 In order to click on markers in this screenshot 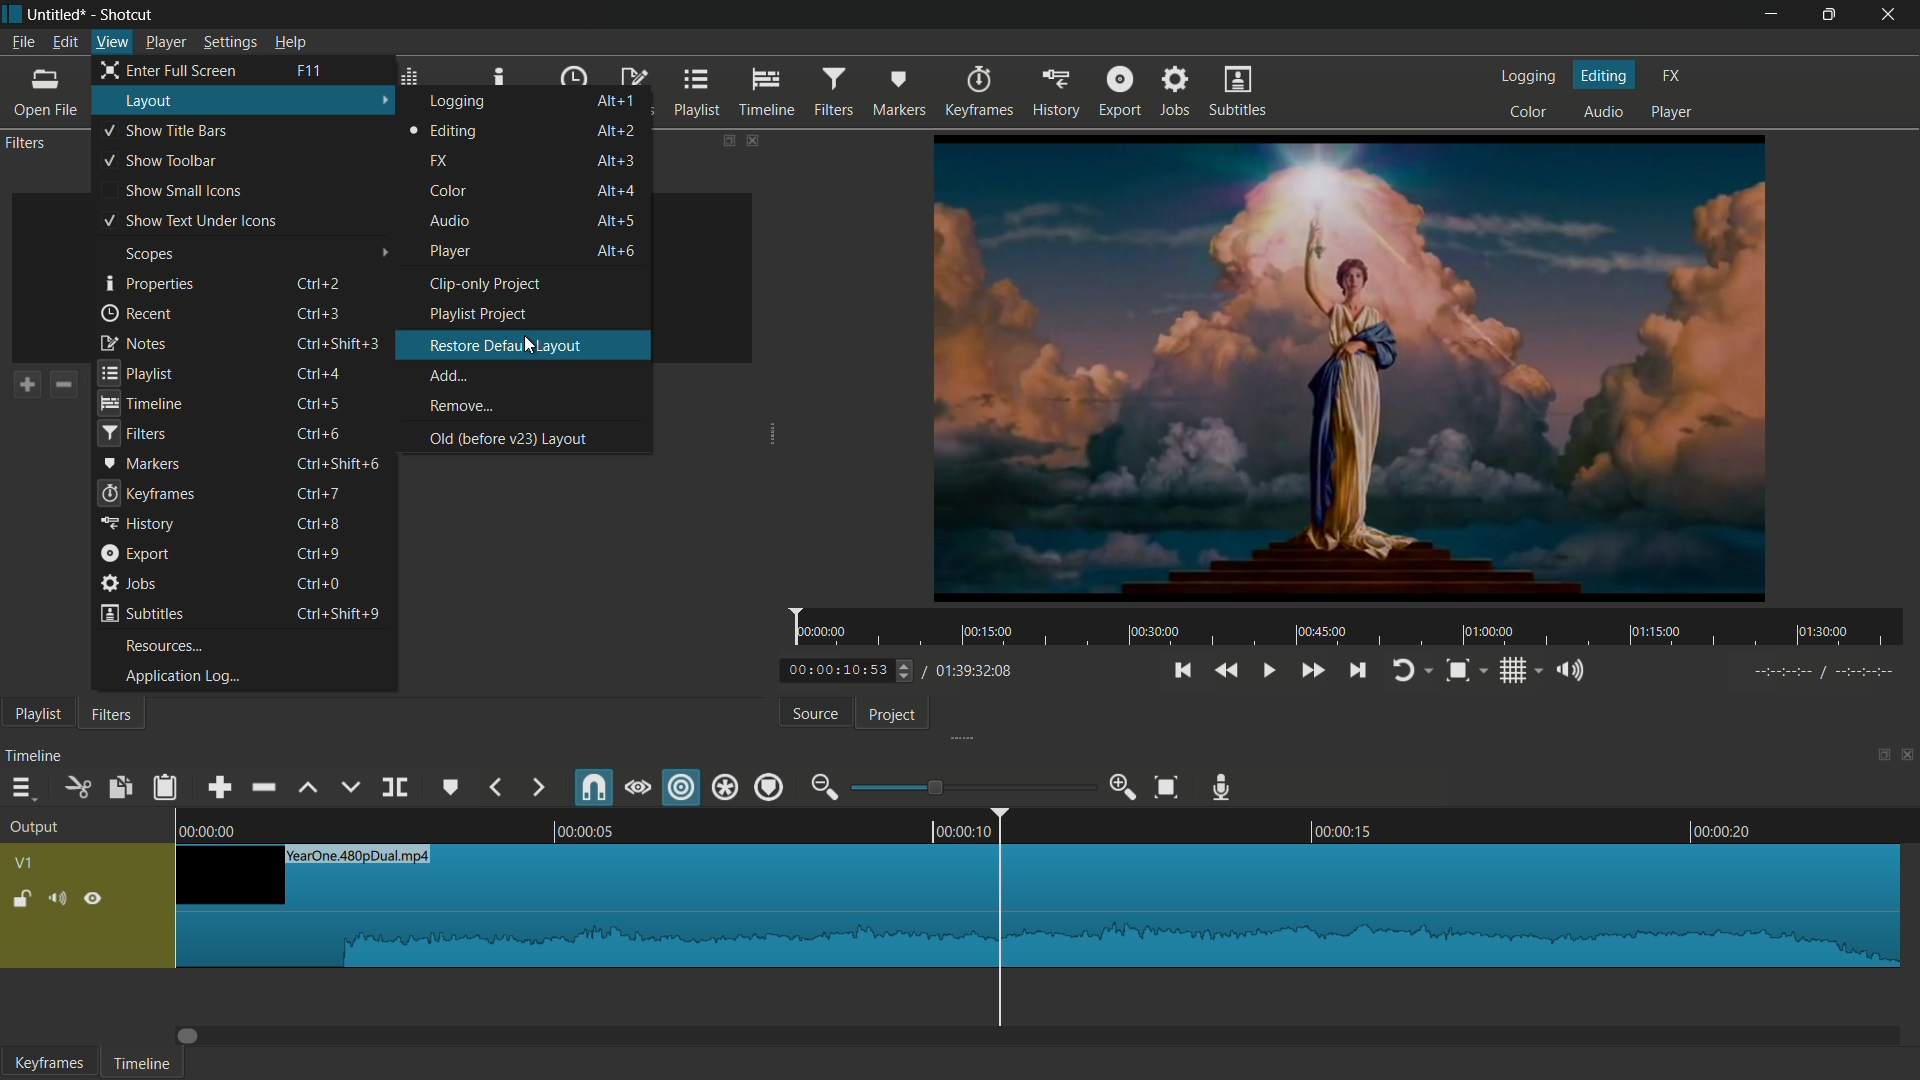, I will do `click(896, 92)`.